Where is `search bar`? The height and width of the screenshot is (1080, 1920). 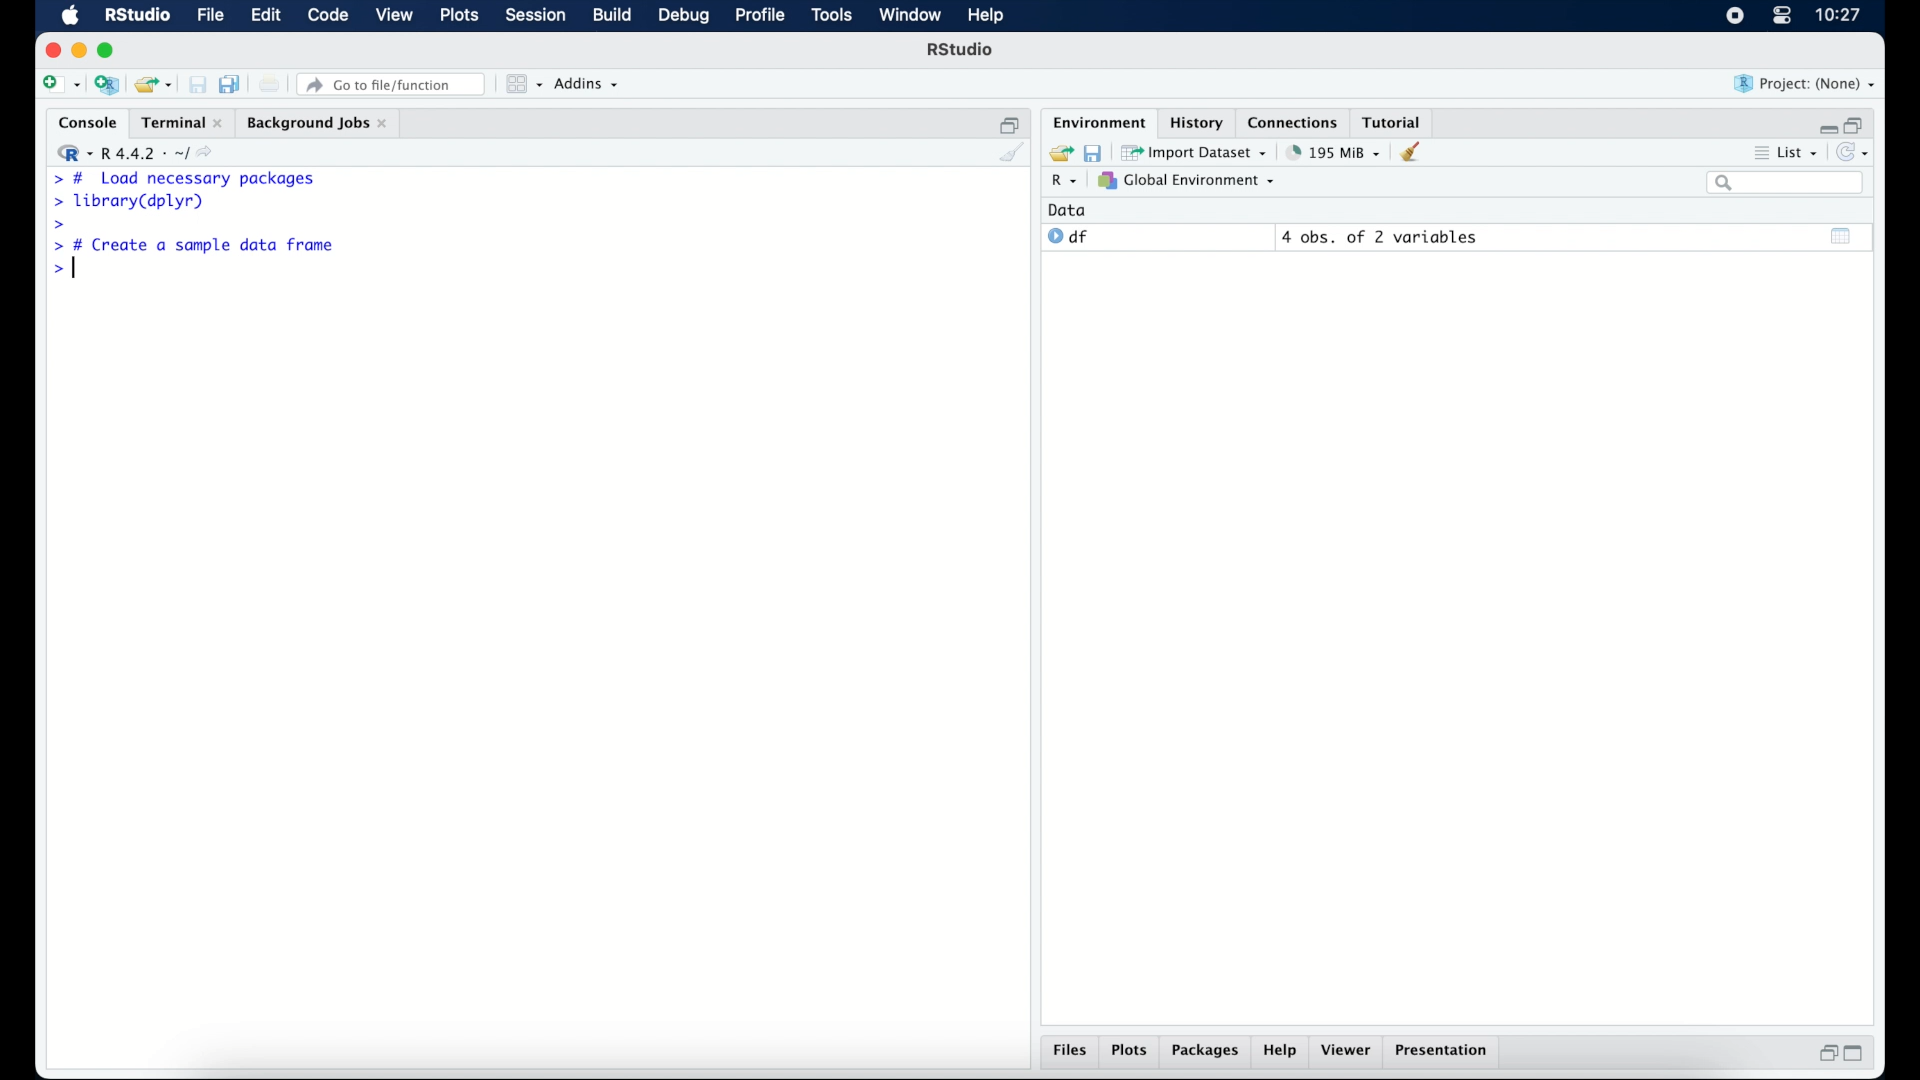
search bar is located at coordinates (1784, 184).